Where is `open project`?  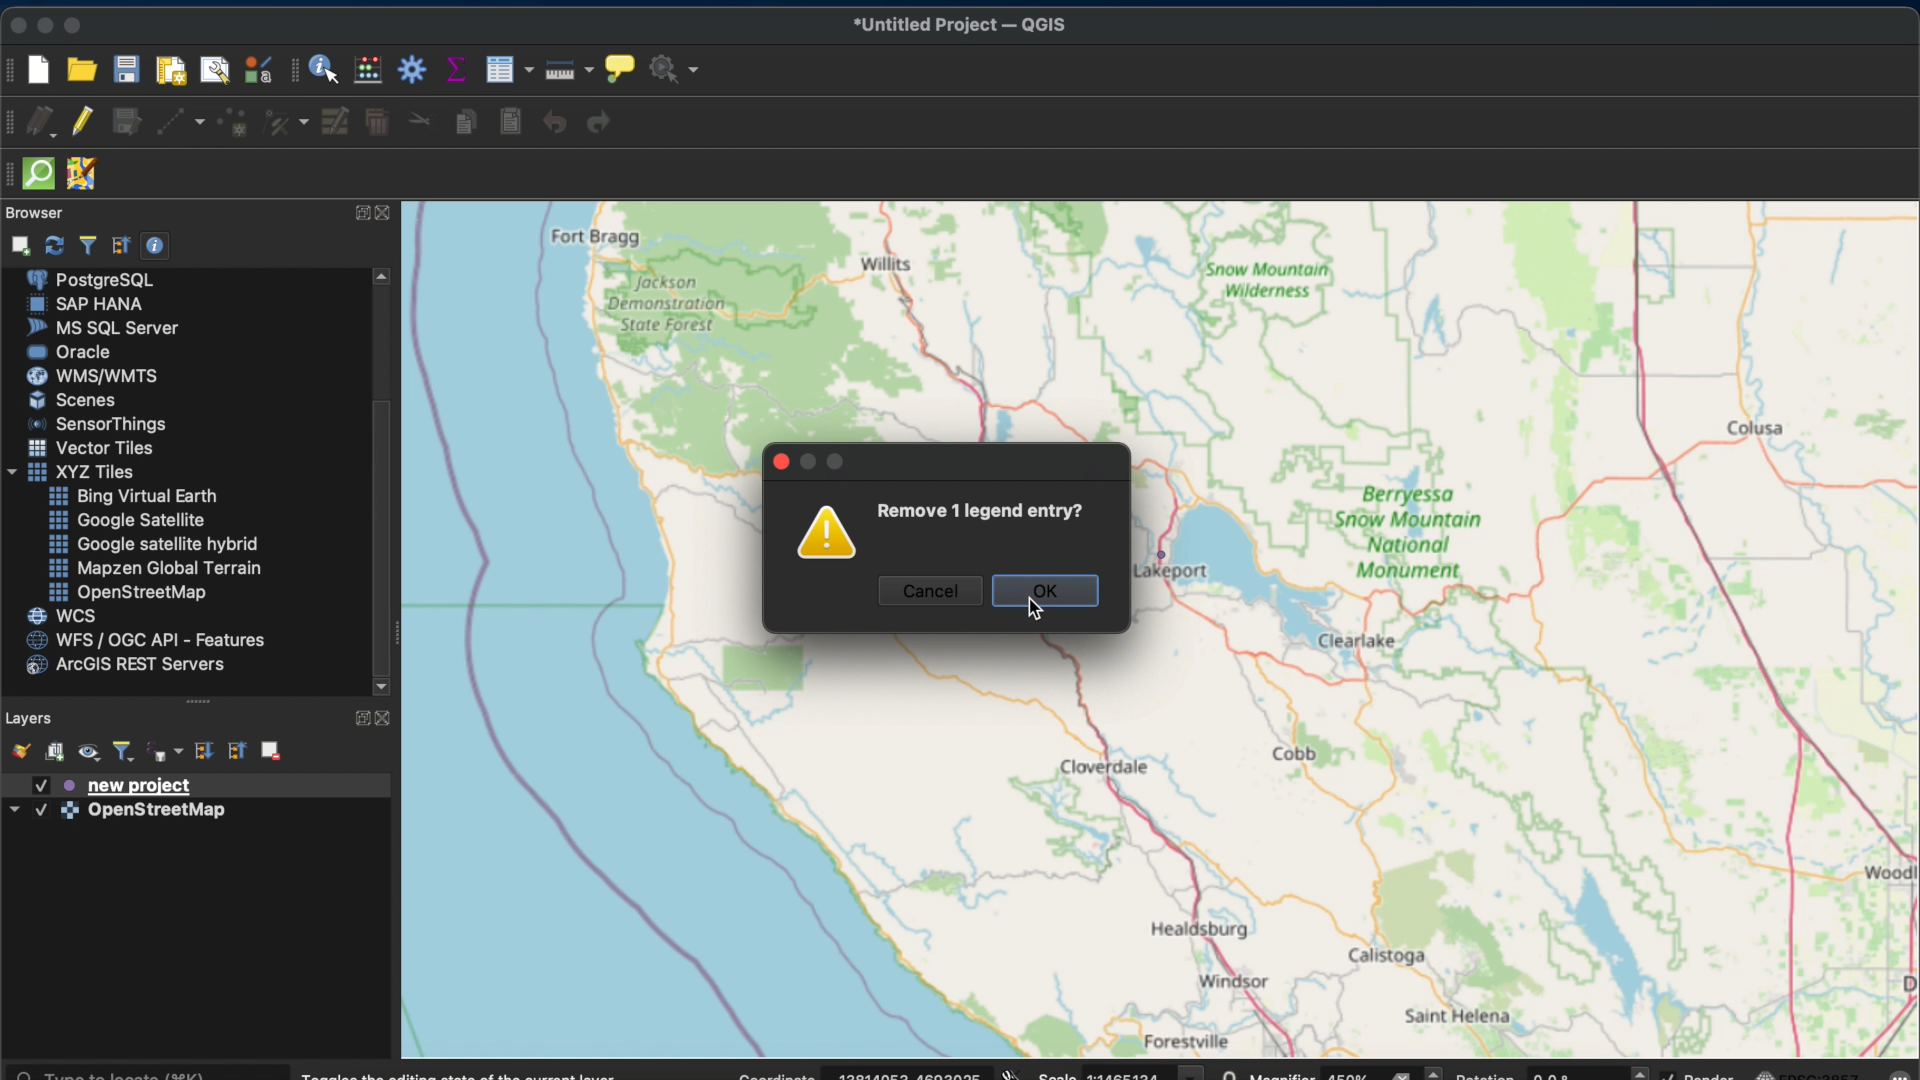
open project is located at coordinates (81, 69).